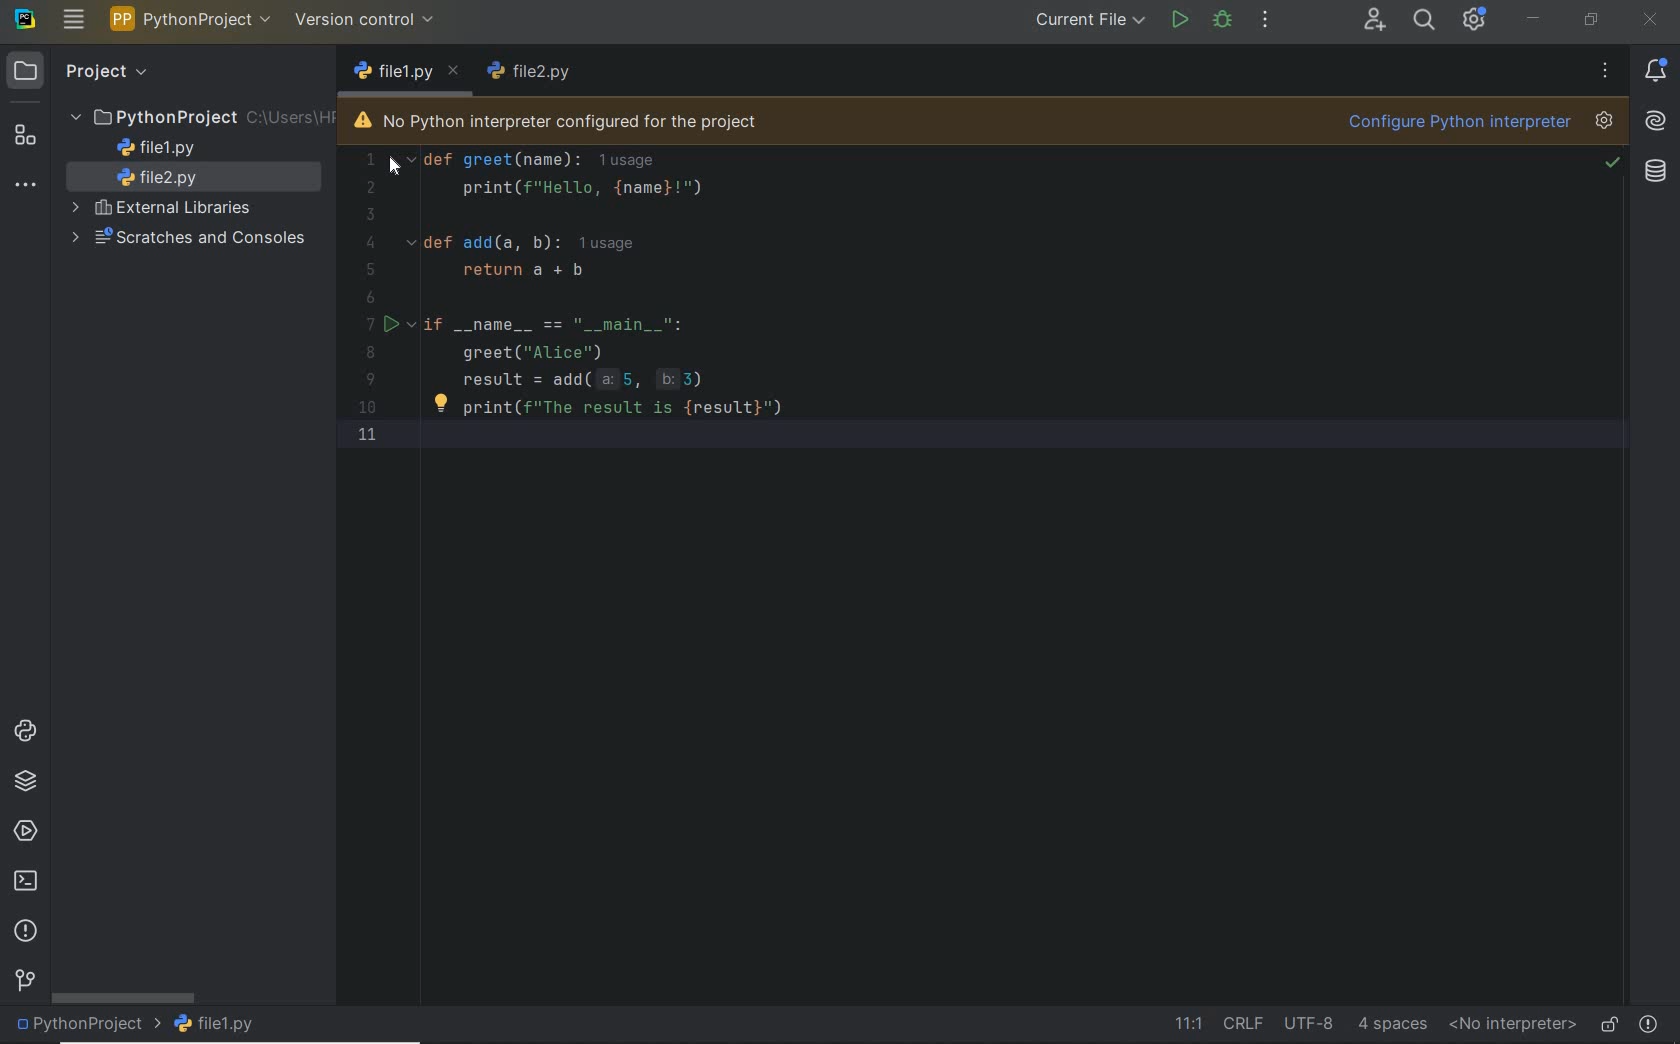 This screenshot has width=1680, height=1044. Describe the element at coordinates (1391, 1024) in the screenshot. I see `indent` at that location.